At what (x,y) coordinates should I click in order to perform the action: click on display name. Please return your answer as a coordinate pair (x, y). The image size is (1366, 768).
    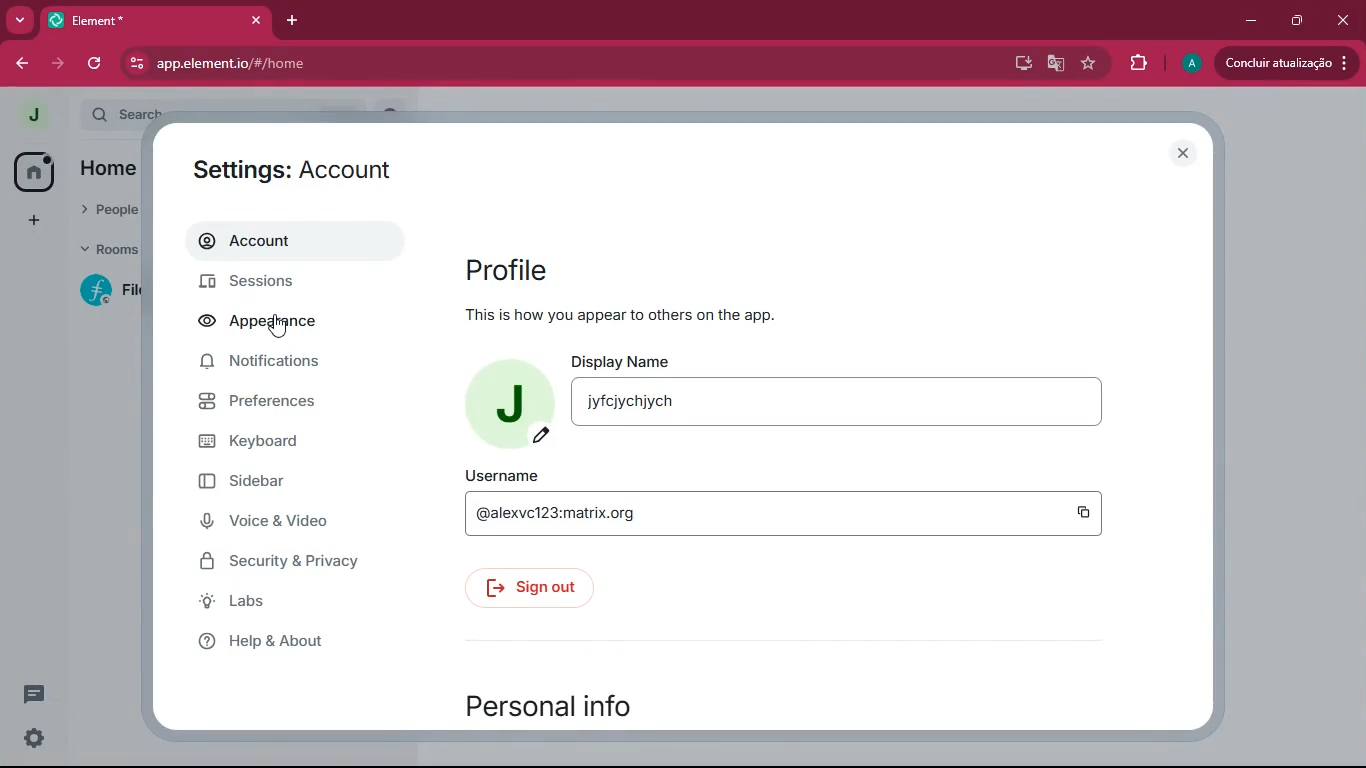
    Looking at the image, I should click on (854, 410).